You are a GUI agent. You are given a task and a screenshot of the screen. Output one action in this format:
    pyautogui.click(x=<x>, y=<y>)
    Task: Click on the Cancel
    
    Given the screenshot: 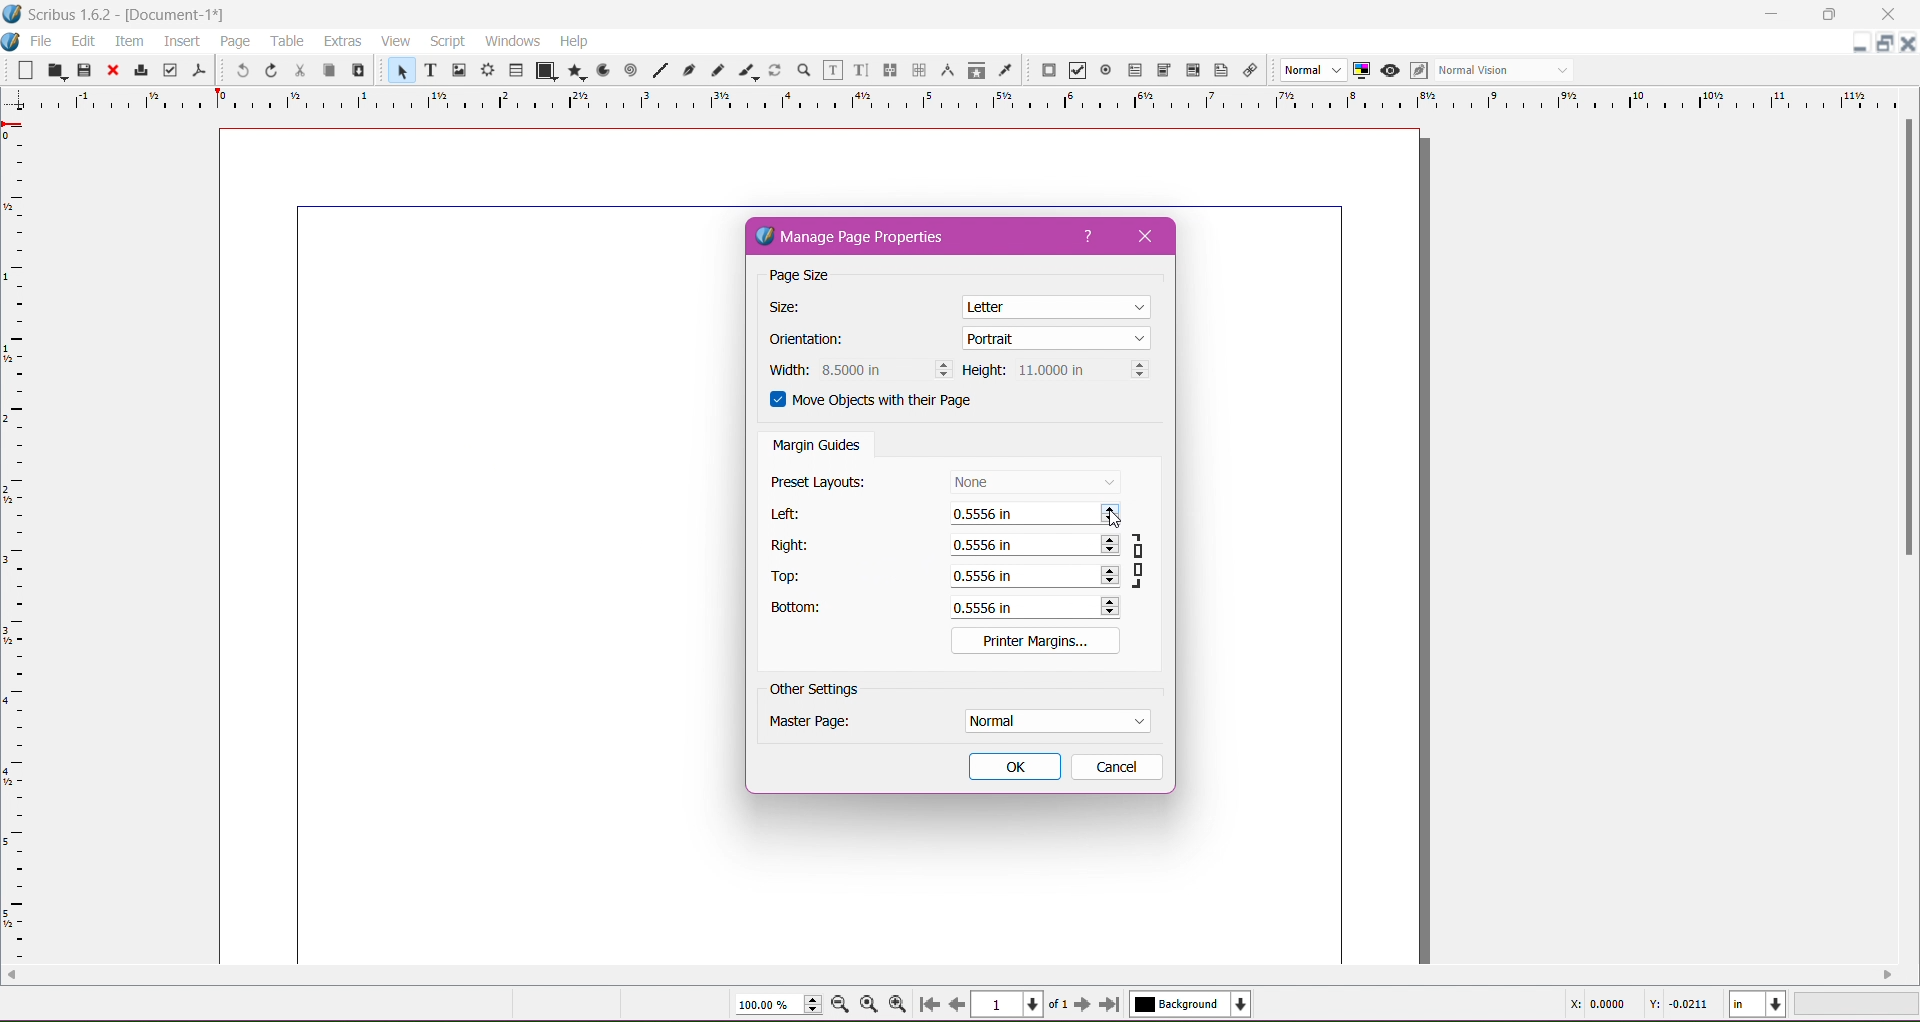 What is the action you would take?
    pyautogui.click(x=1115, y=766)
    